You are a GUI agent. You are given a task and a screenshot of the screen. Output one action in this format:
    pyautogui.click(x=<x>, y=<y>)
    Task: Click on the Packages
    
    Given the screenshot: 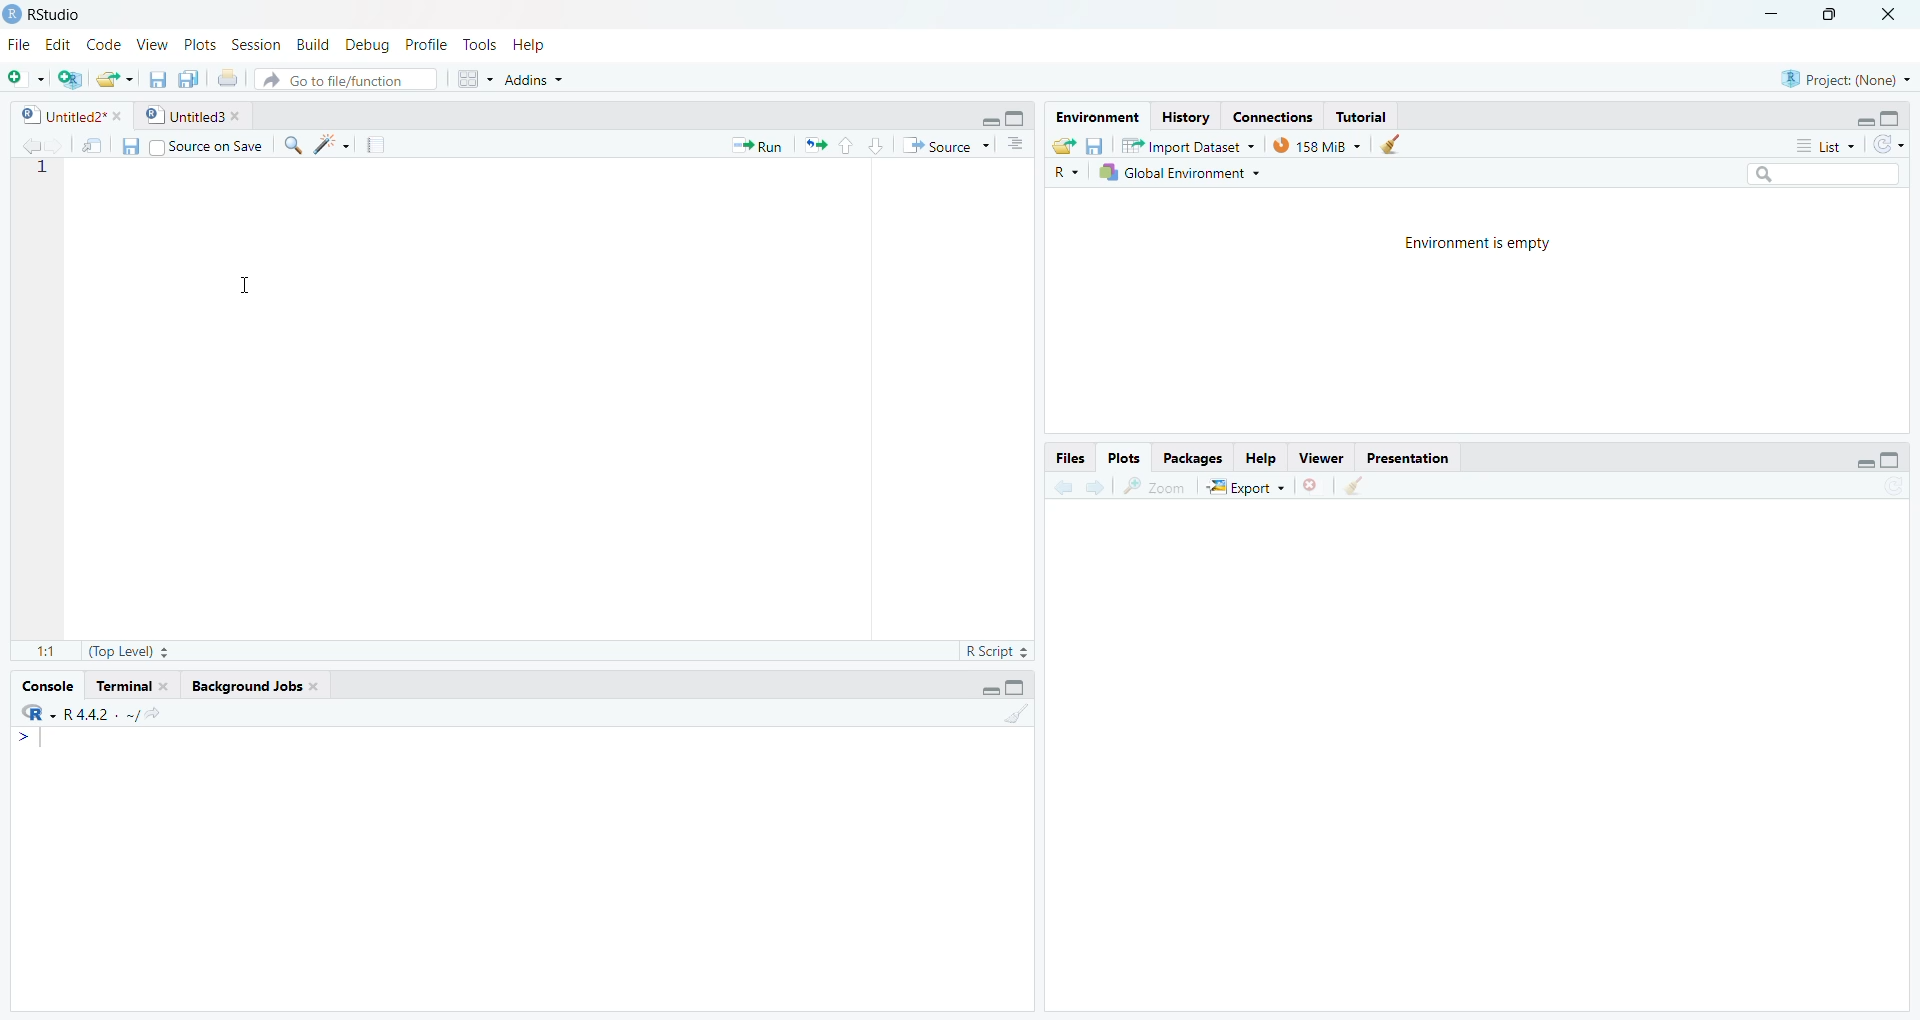 What is the action you would take?
    pyautogui.click(x=1190, y=457)
    